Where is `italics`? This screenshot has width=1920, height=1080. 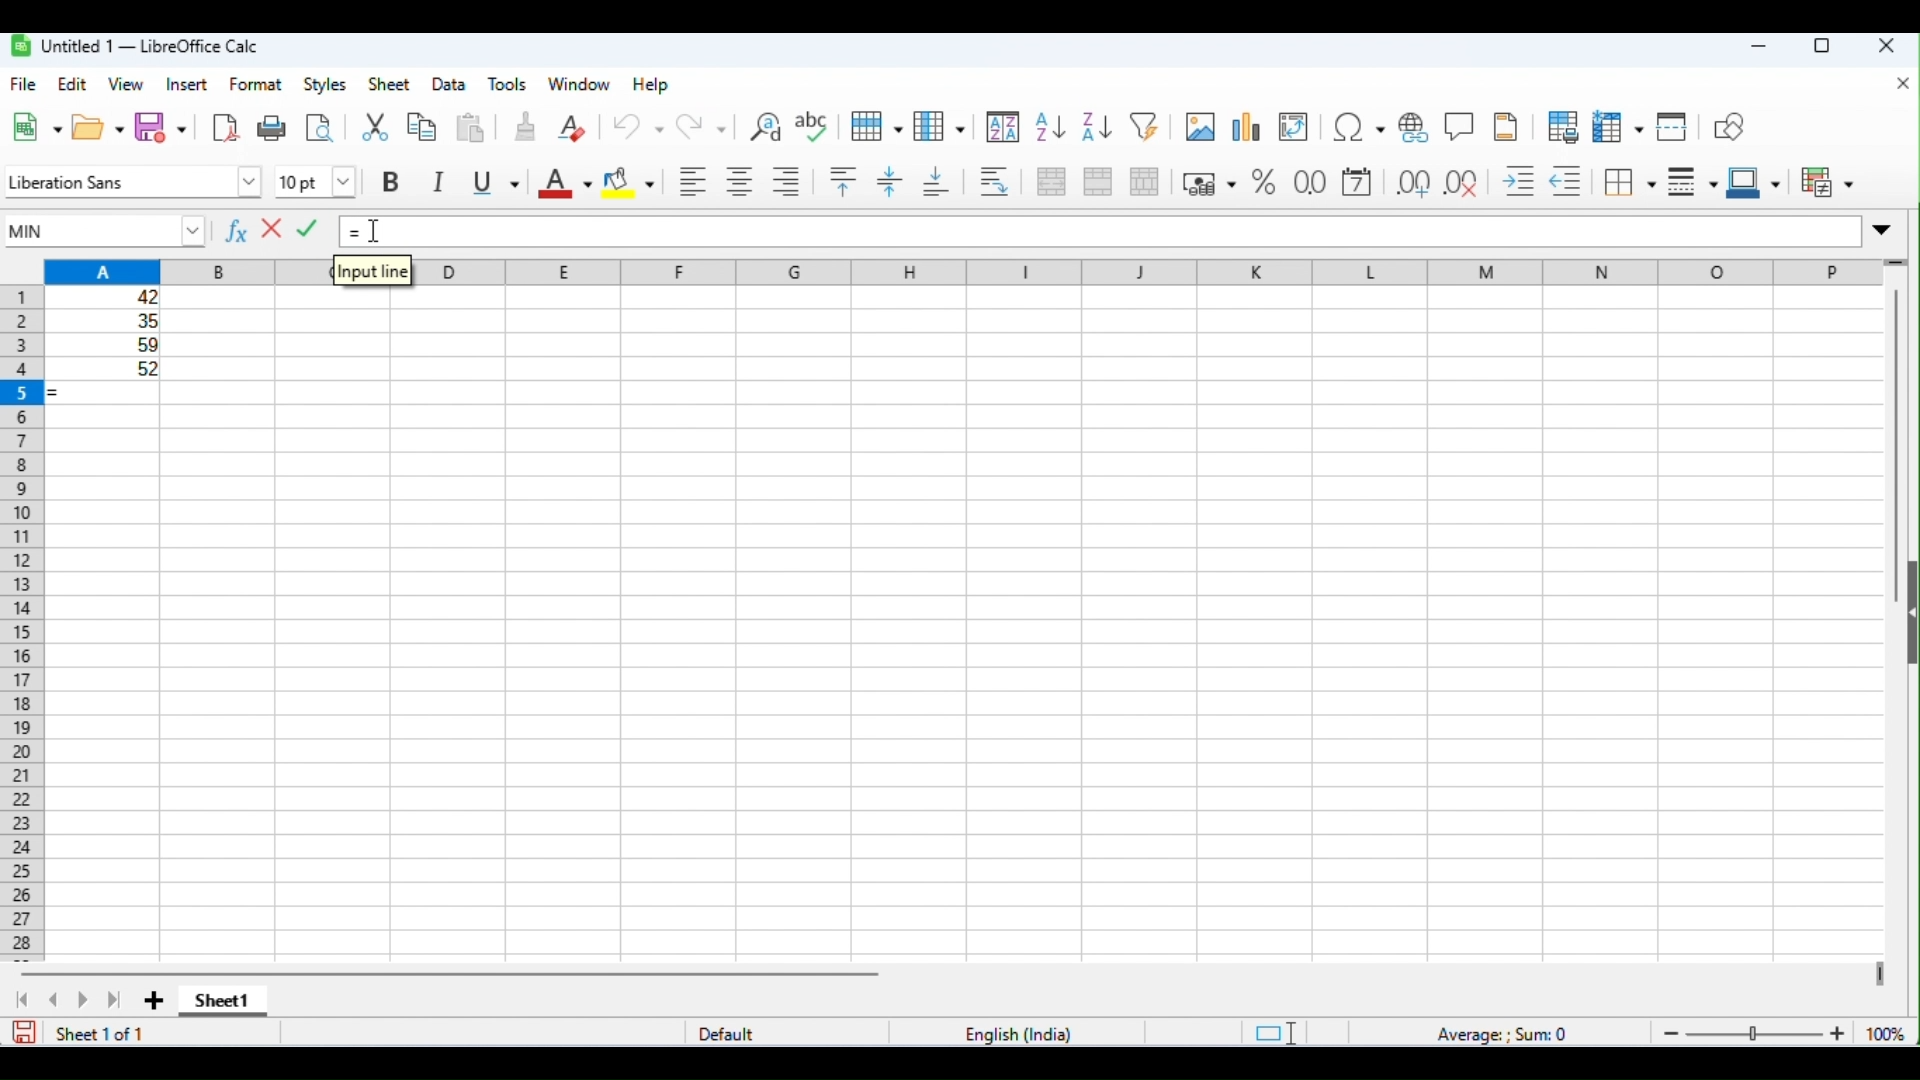 italics is located at coordinates (440, 182).